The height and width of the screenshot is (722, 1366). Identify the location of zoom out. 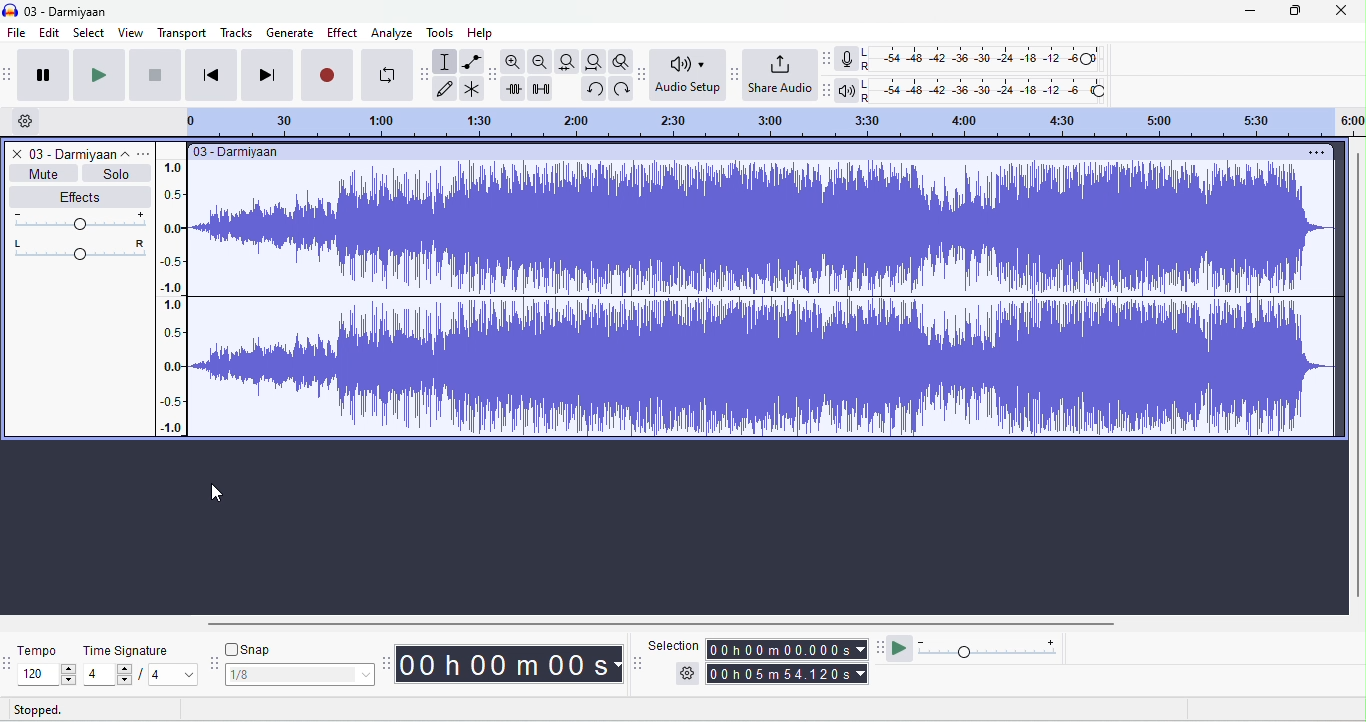
(540, 61).